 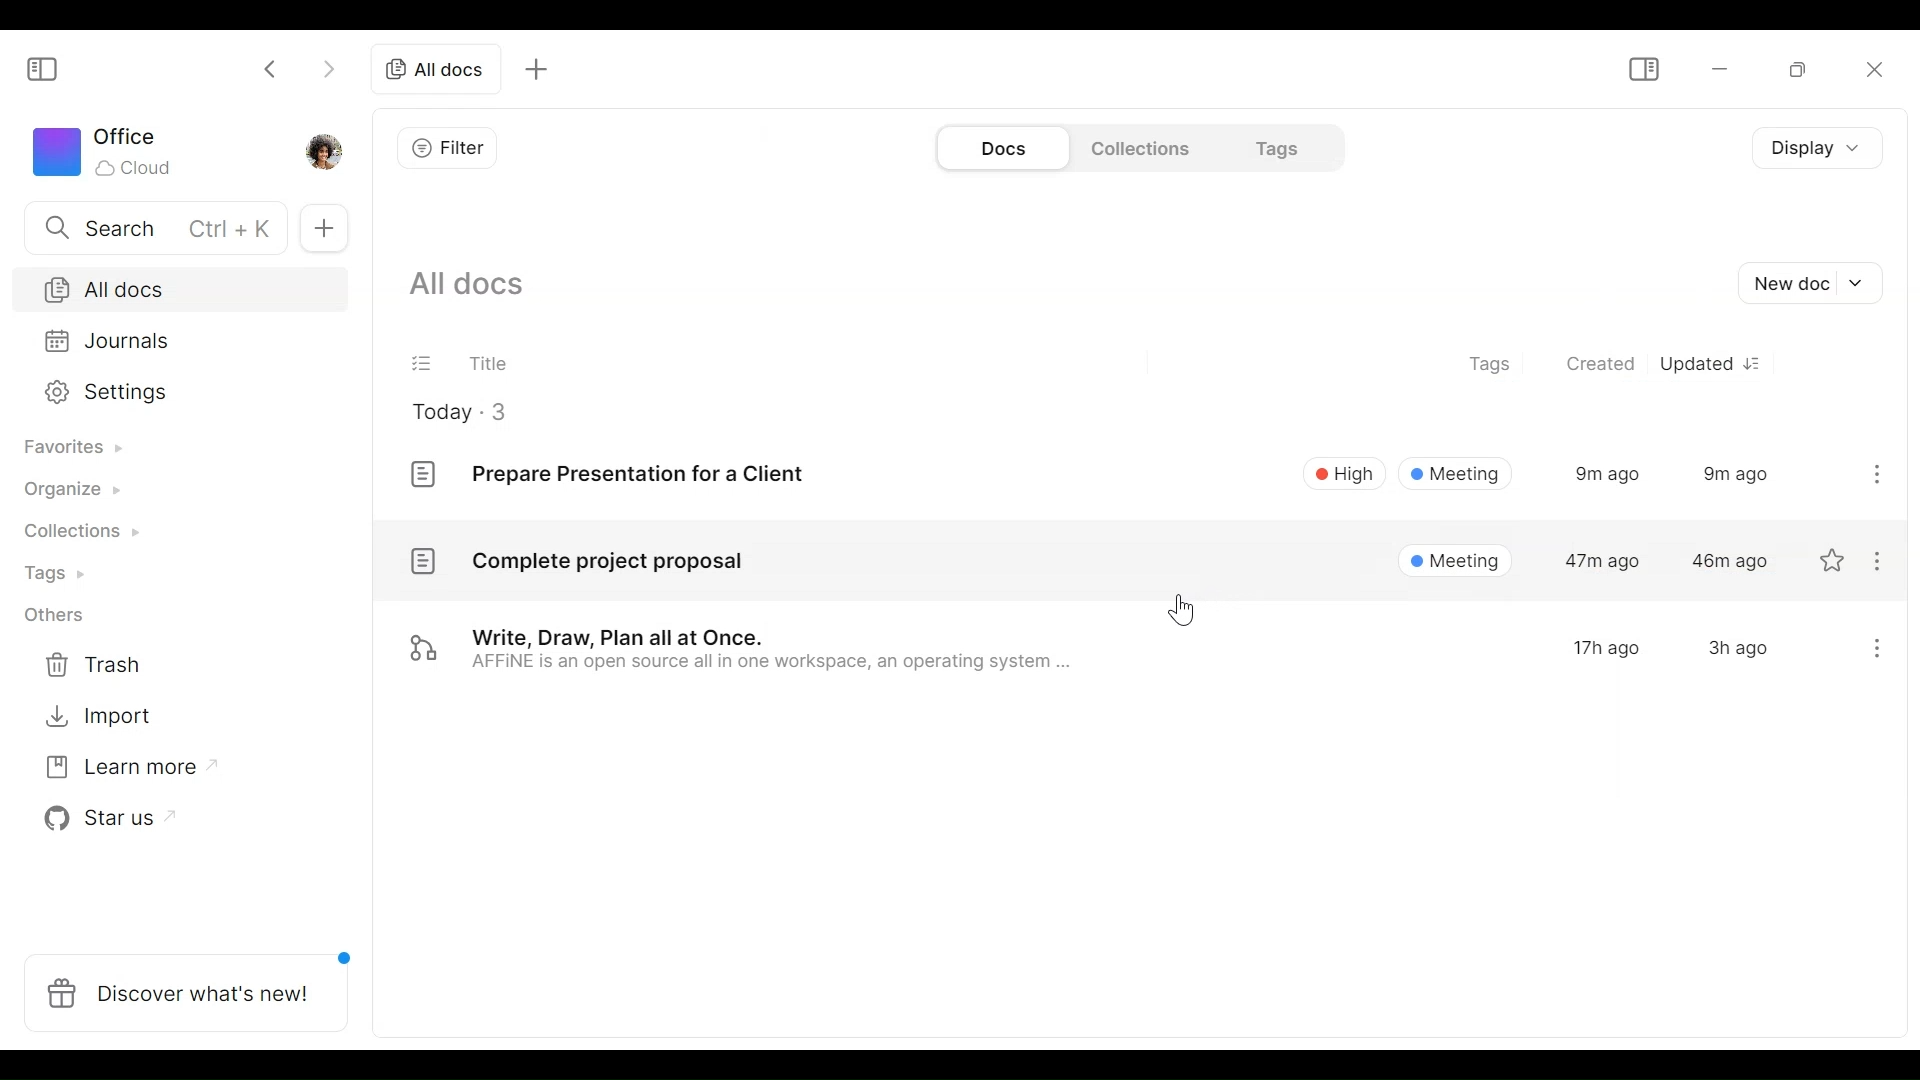 I want to click on Settings, so click(x=167, y=393).